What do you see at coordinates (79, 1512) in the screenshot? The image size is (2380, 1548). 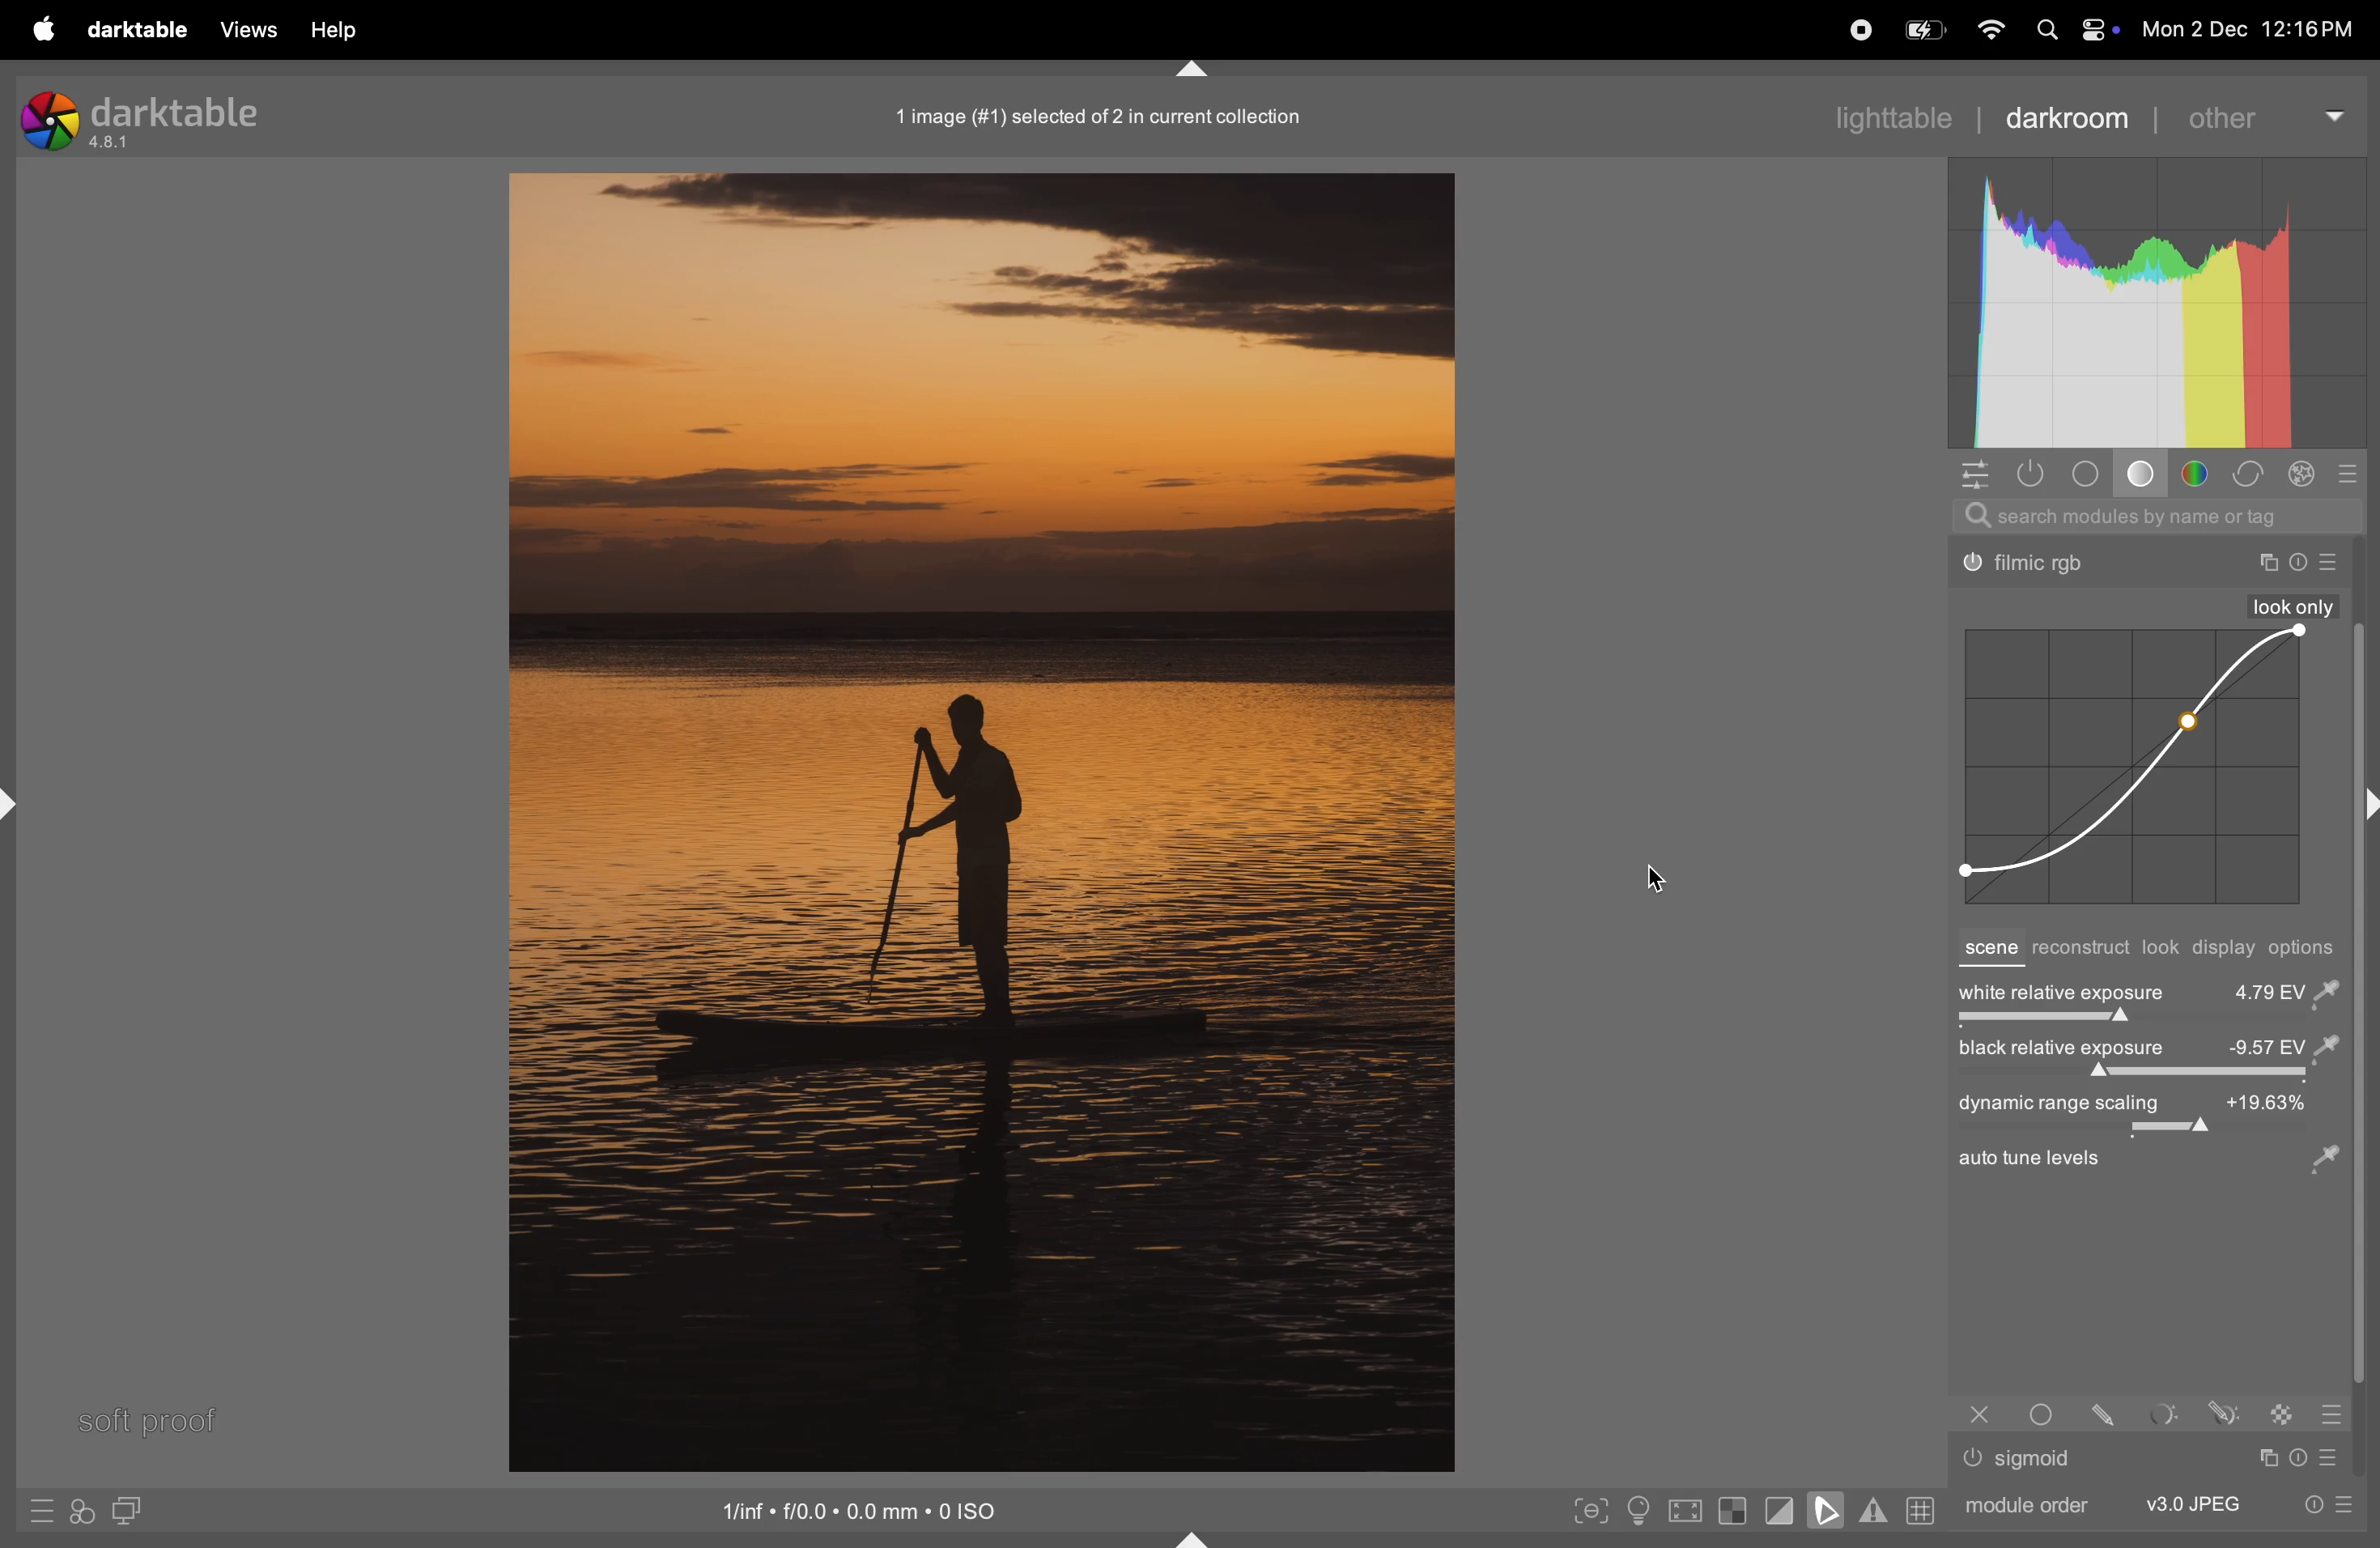 I see `quick acess to apply your styles` at bounding box center [79, 1512].